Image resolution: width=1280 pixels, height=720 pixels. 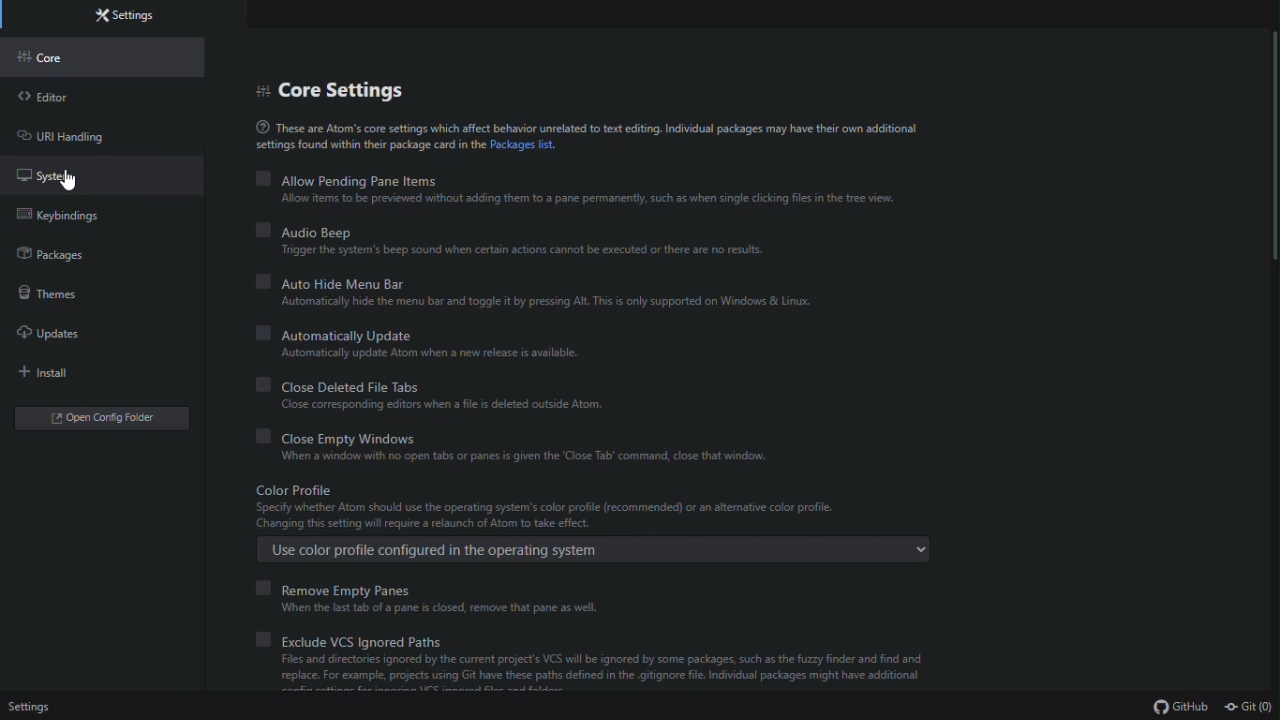 What do you see at coordinates (63, 58) in the screenshot?
I see `Core` at bounding box center [63, 58].